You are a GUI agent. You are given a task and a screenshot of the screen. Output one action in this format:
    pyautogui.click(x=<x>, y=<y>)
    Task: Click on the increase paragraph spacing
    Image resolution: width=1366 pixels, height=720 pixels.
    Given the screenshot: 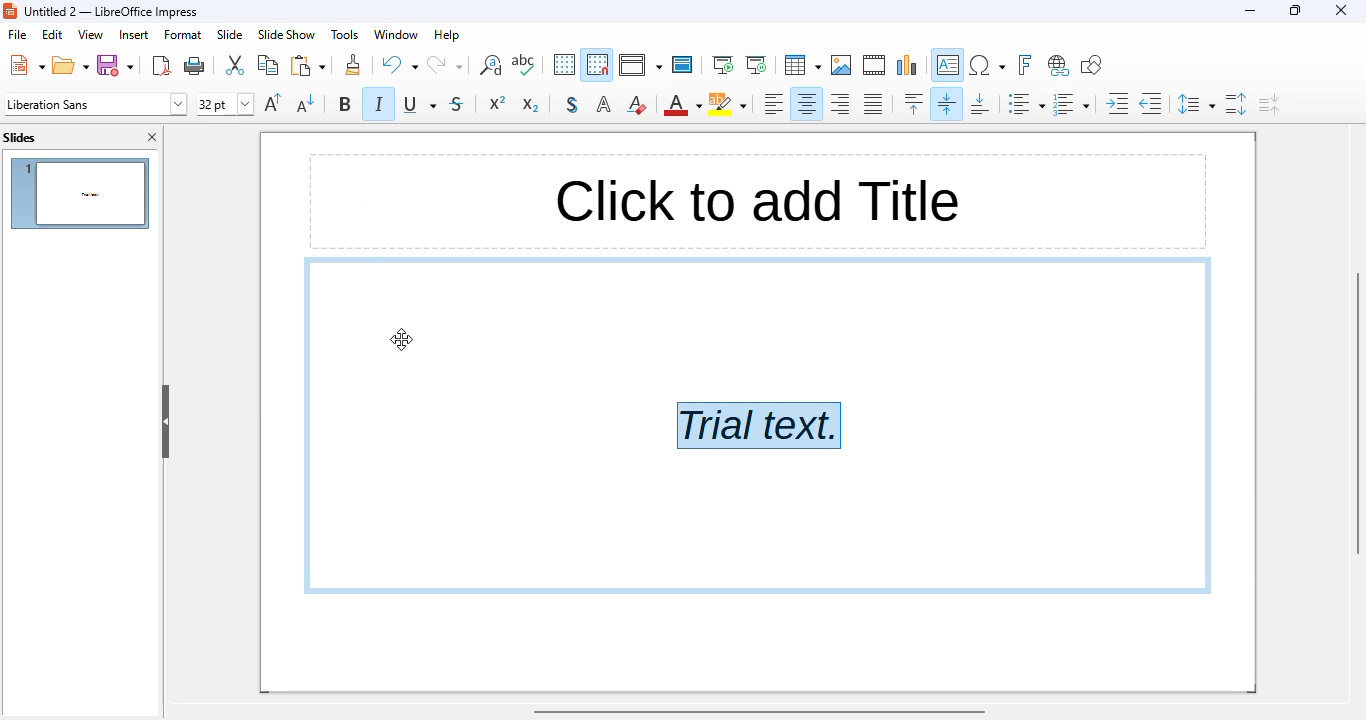 What is the action you would take?
    pyautogui.click(x=1238, y=104)
    